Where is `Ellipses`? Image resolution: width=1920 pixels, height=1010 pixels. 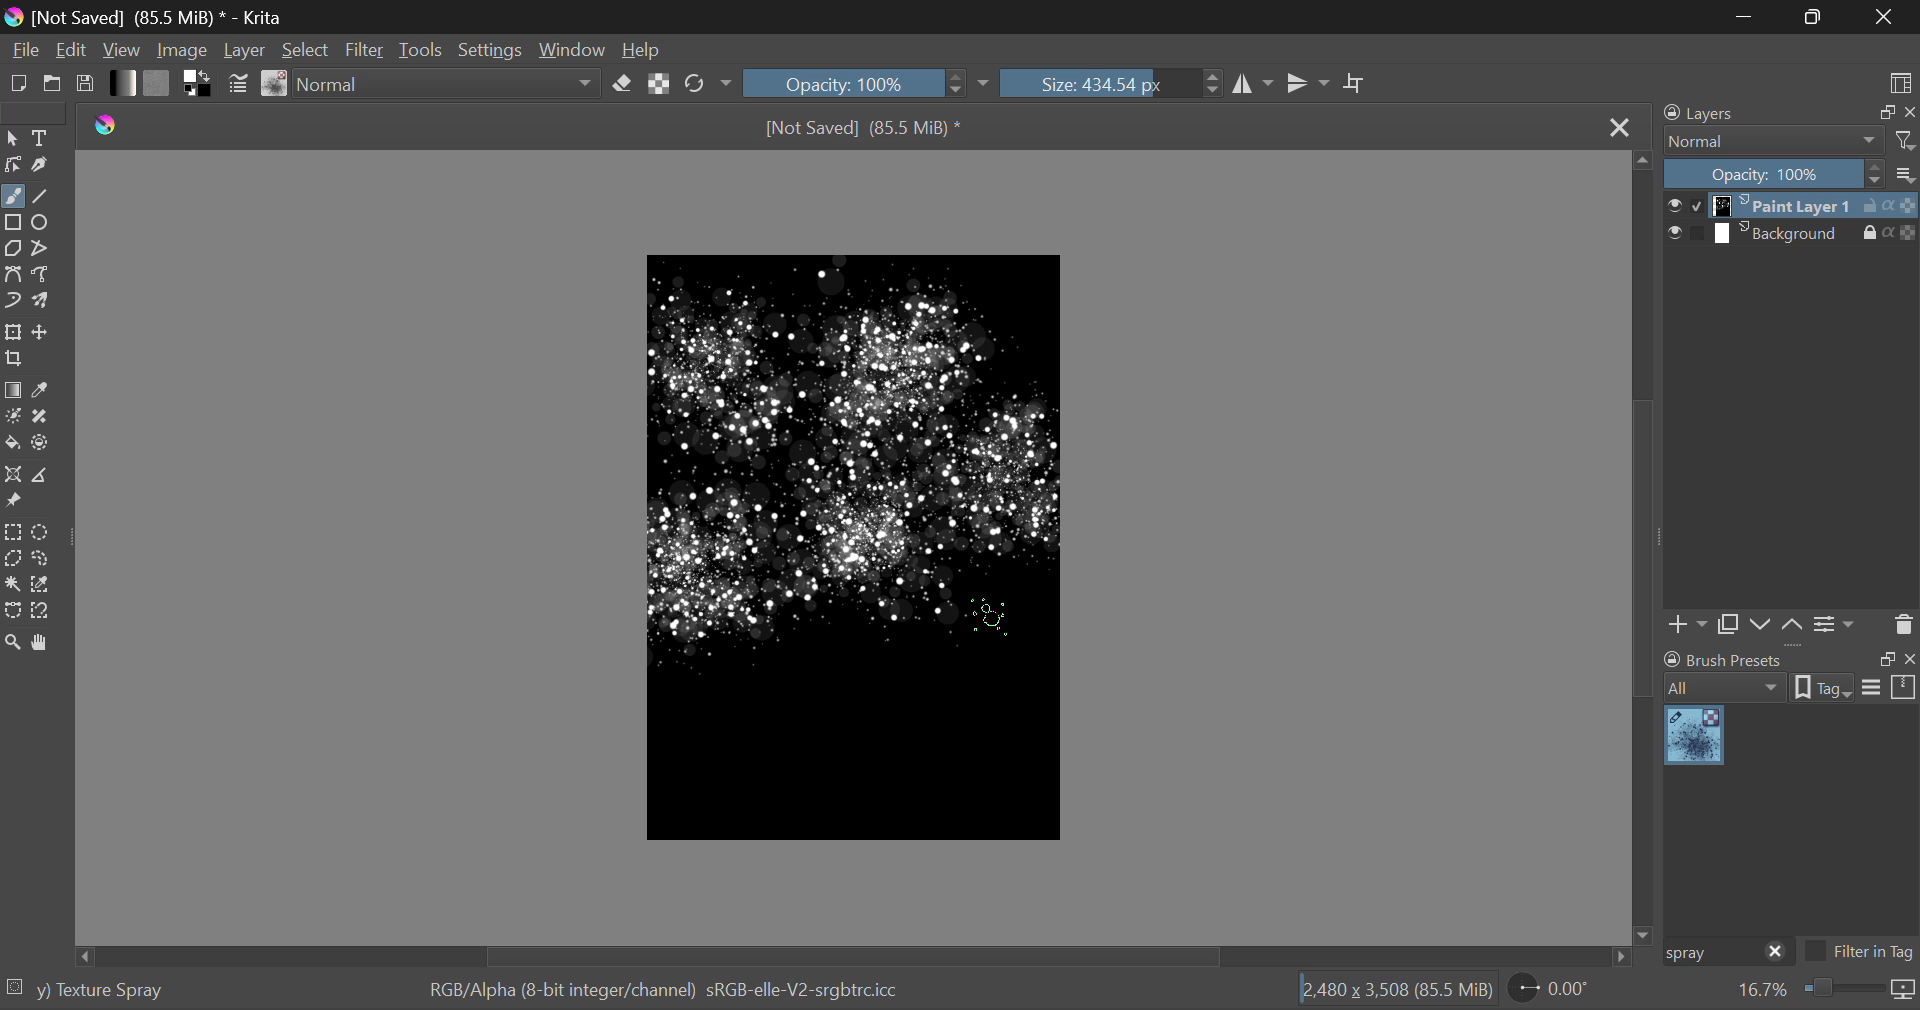 Ellipses is located at coordinates (43, 224).